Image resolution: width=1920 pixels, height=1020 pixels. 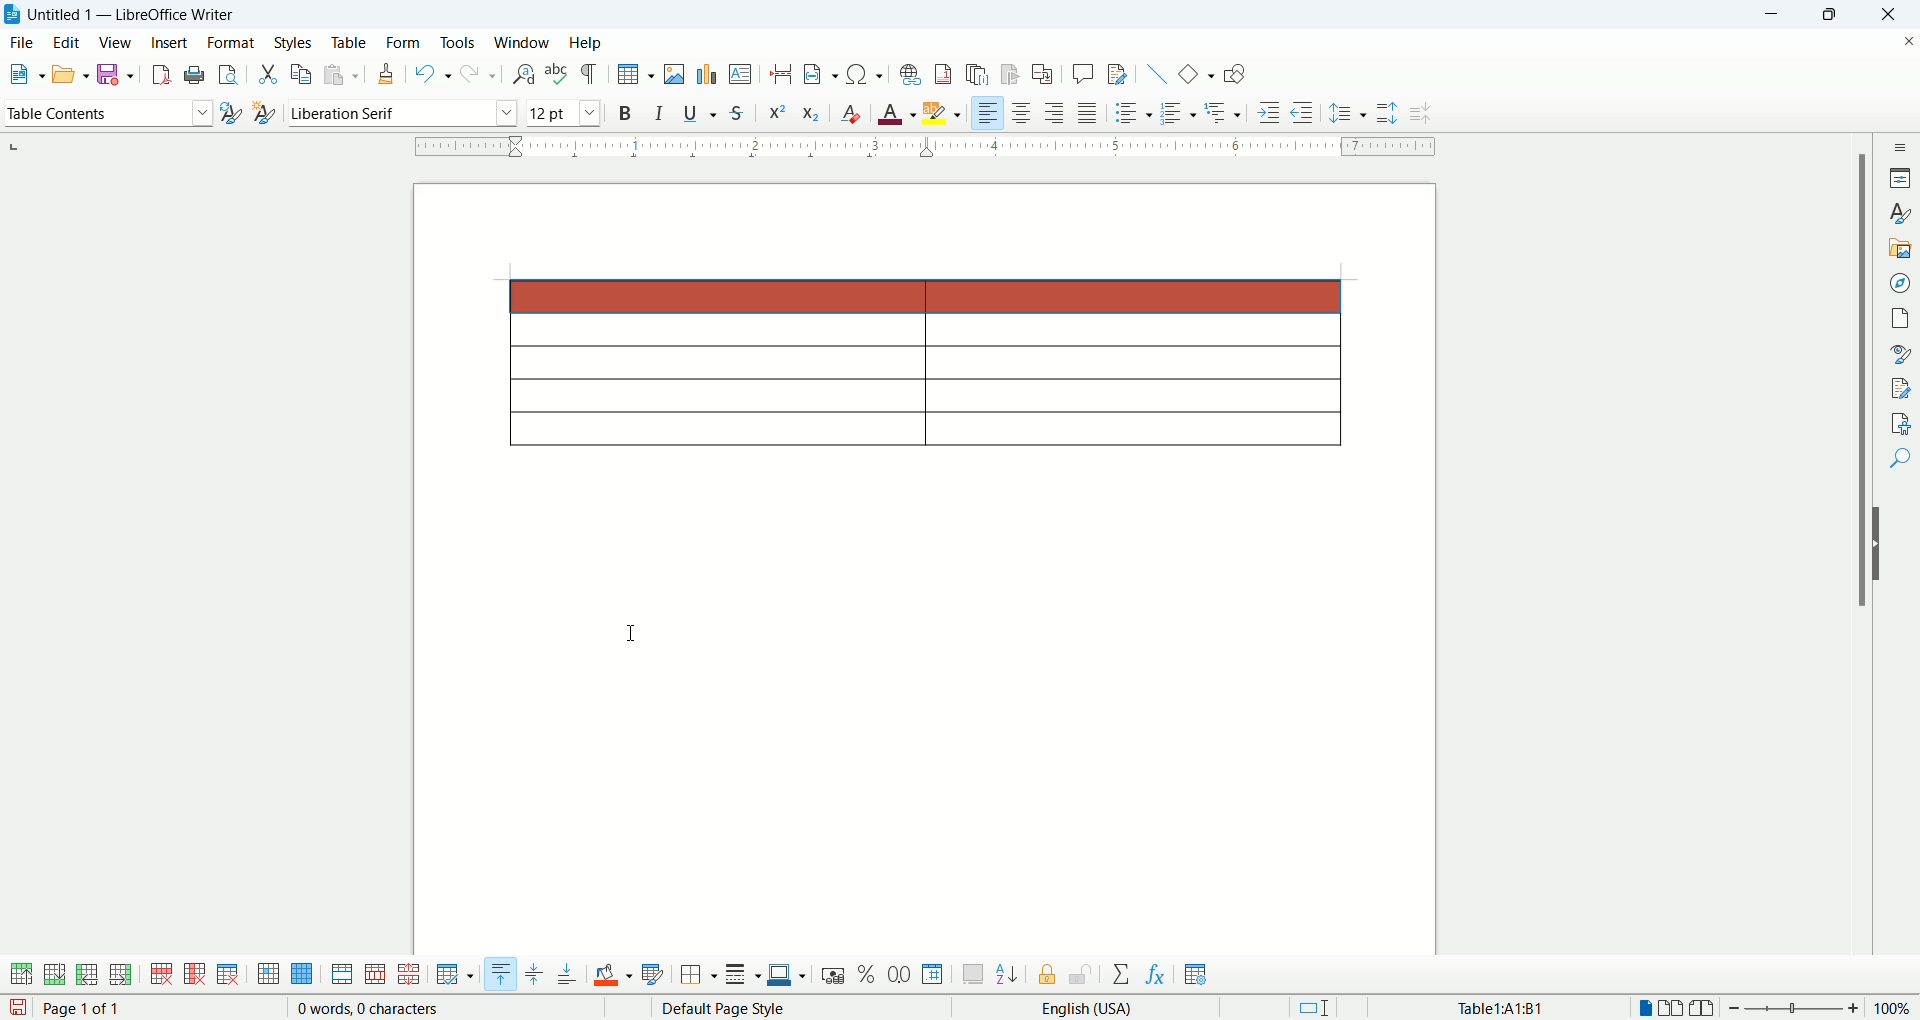 I want to click on zoom bar, so click(x=1796, y=1009).